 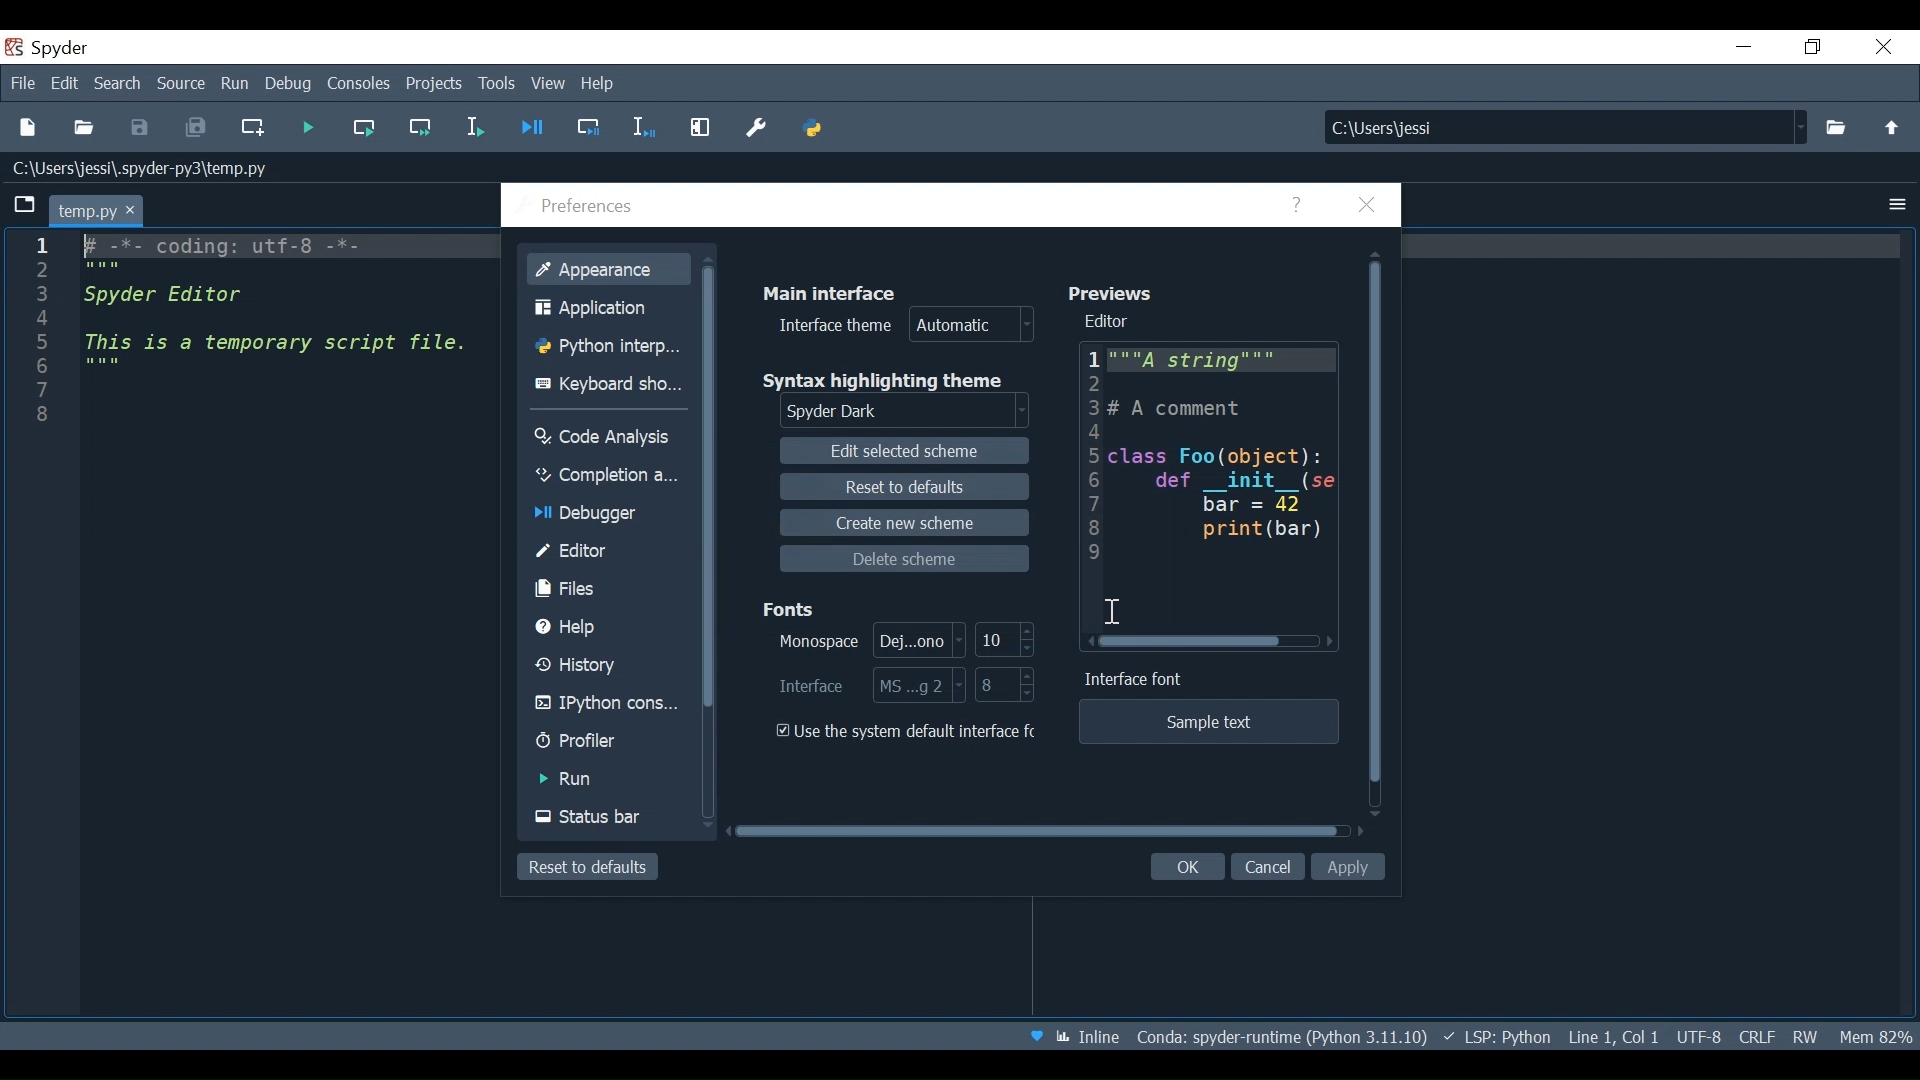 I want to click on Debugger, so click(x=609, y=515).